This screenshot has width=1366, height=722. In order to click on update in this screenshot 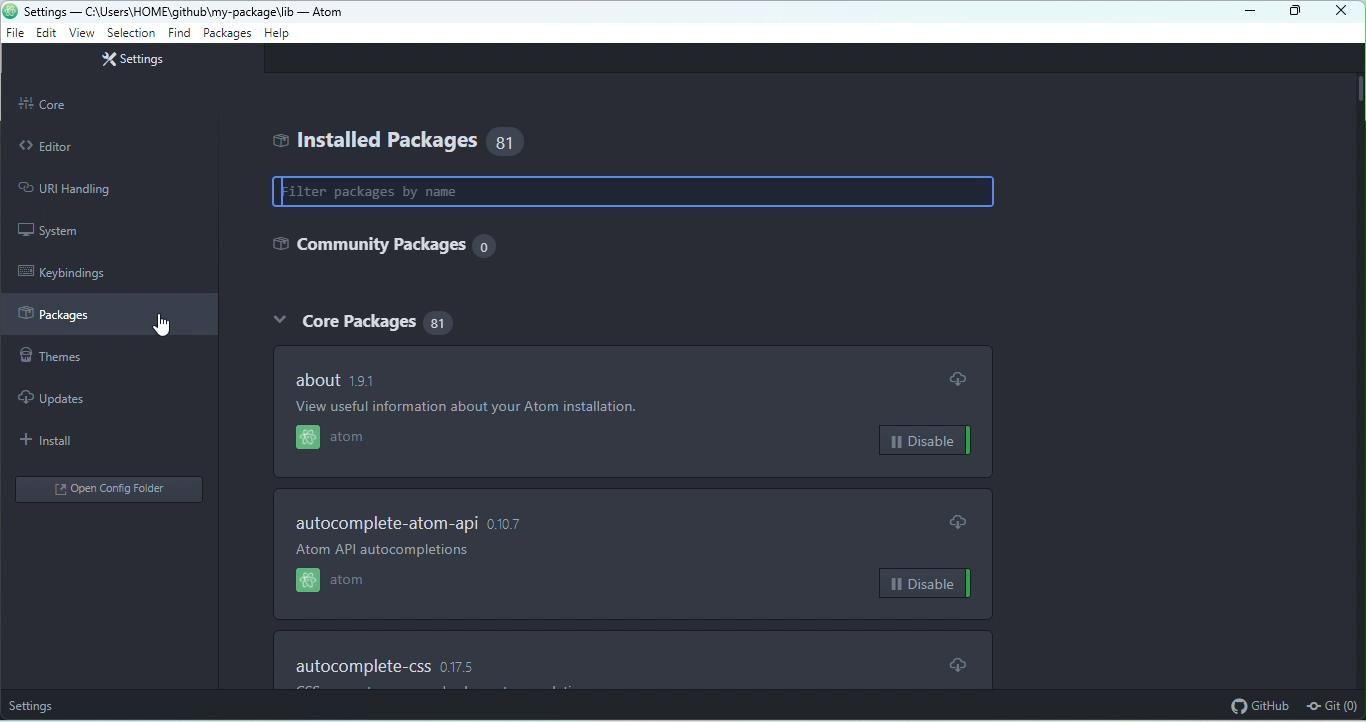, I will do `click(959, 518)`.